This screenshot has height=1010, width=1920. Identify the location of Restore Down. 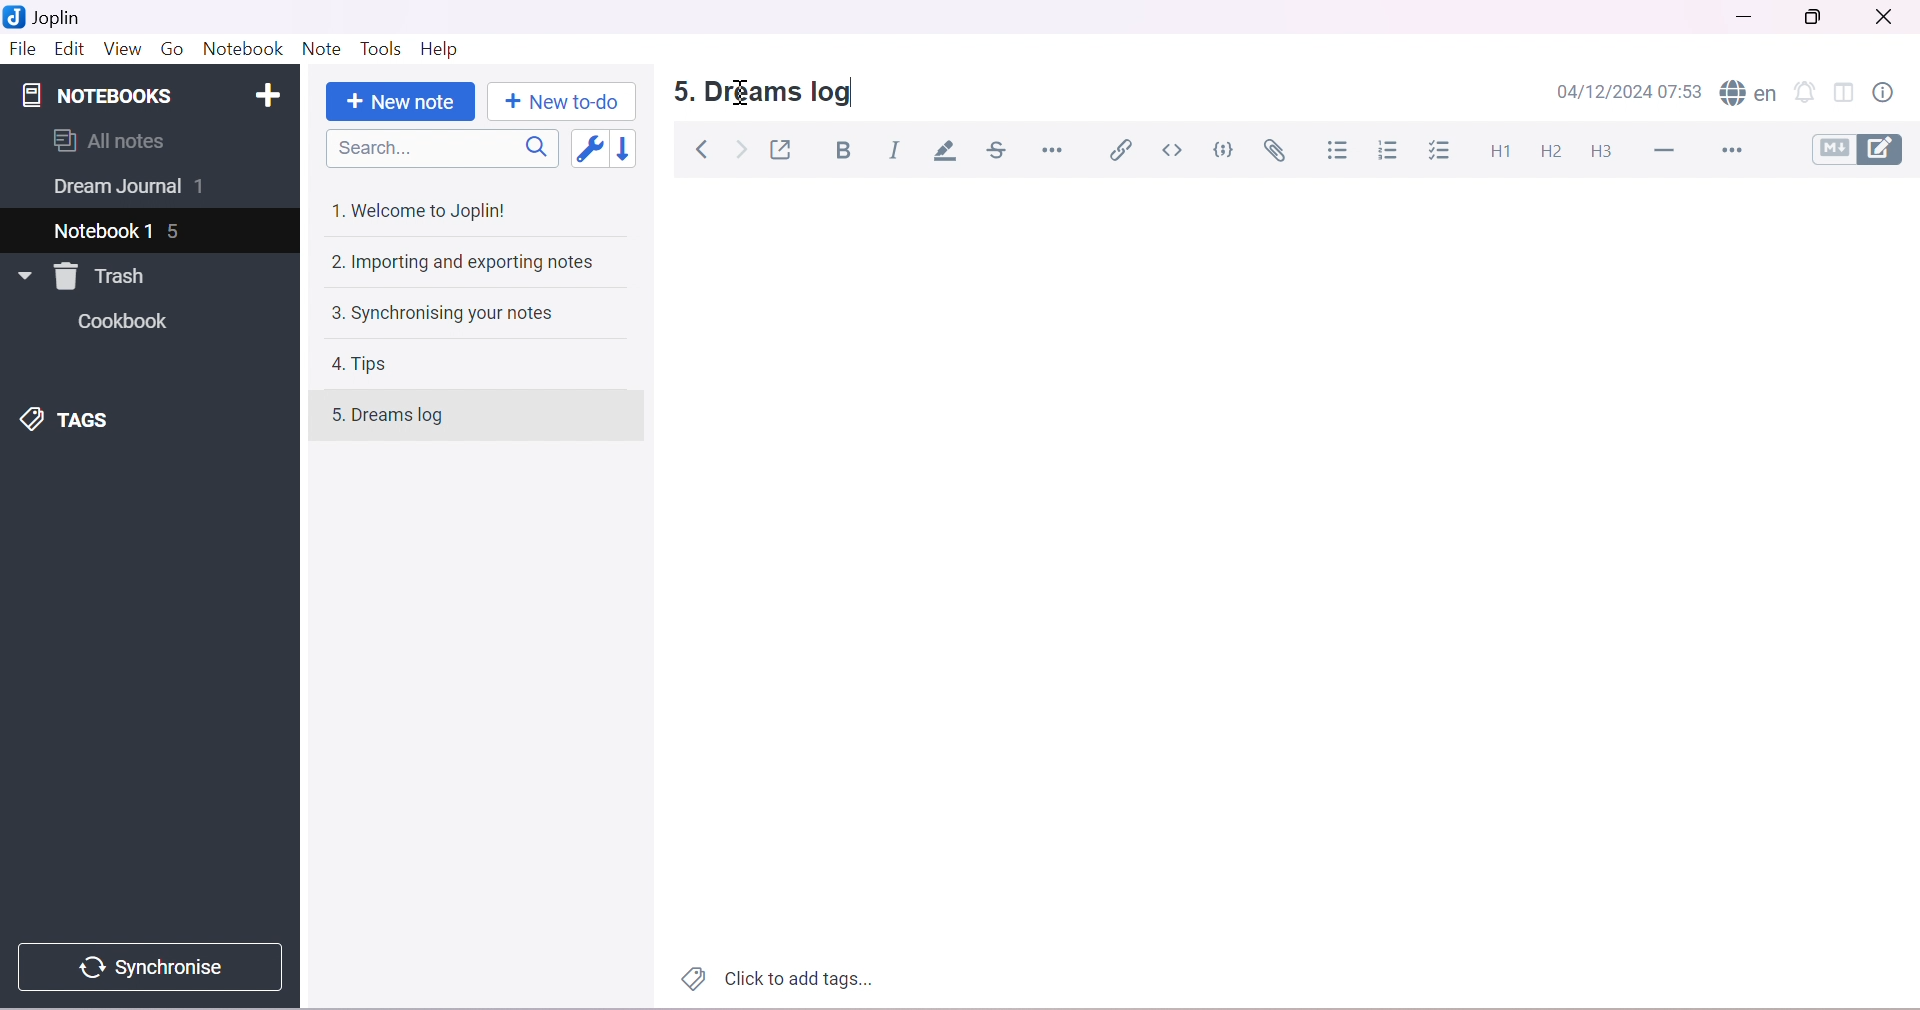
(1821, 17).